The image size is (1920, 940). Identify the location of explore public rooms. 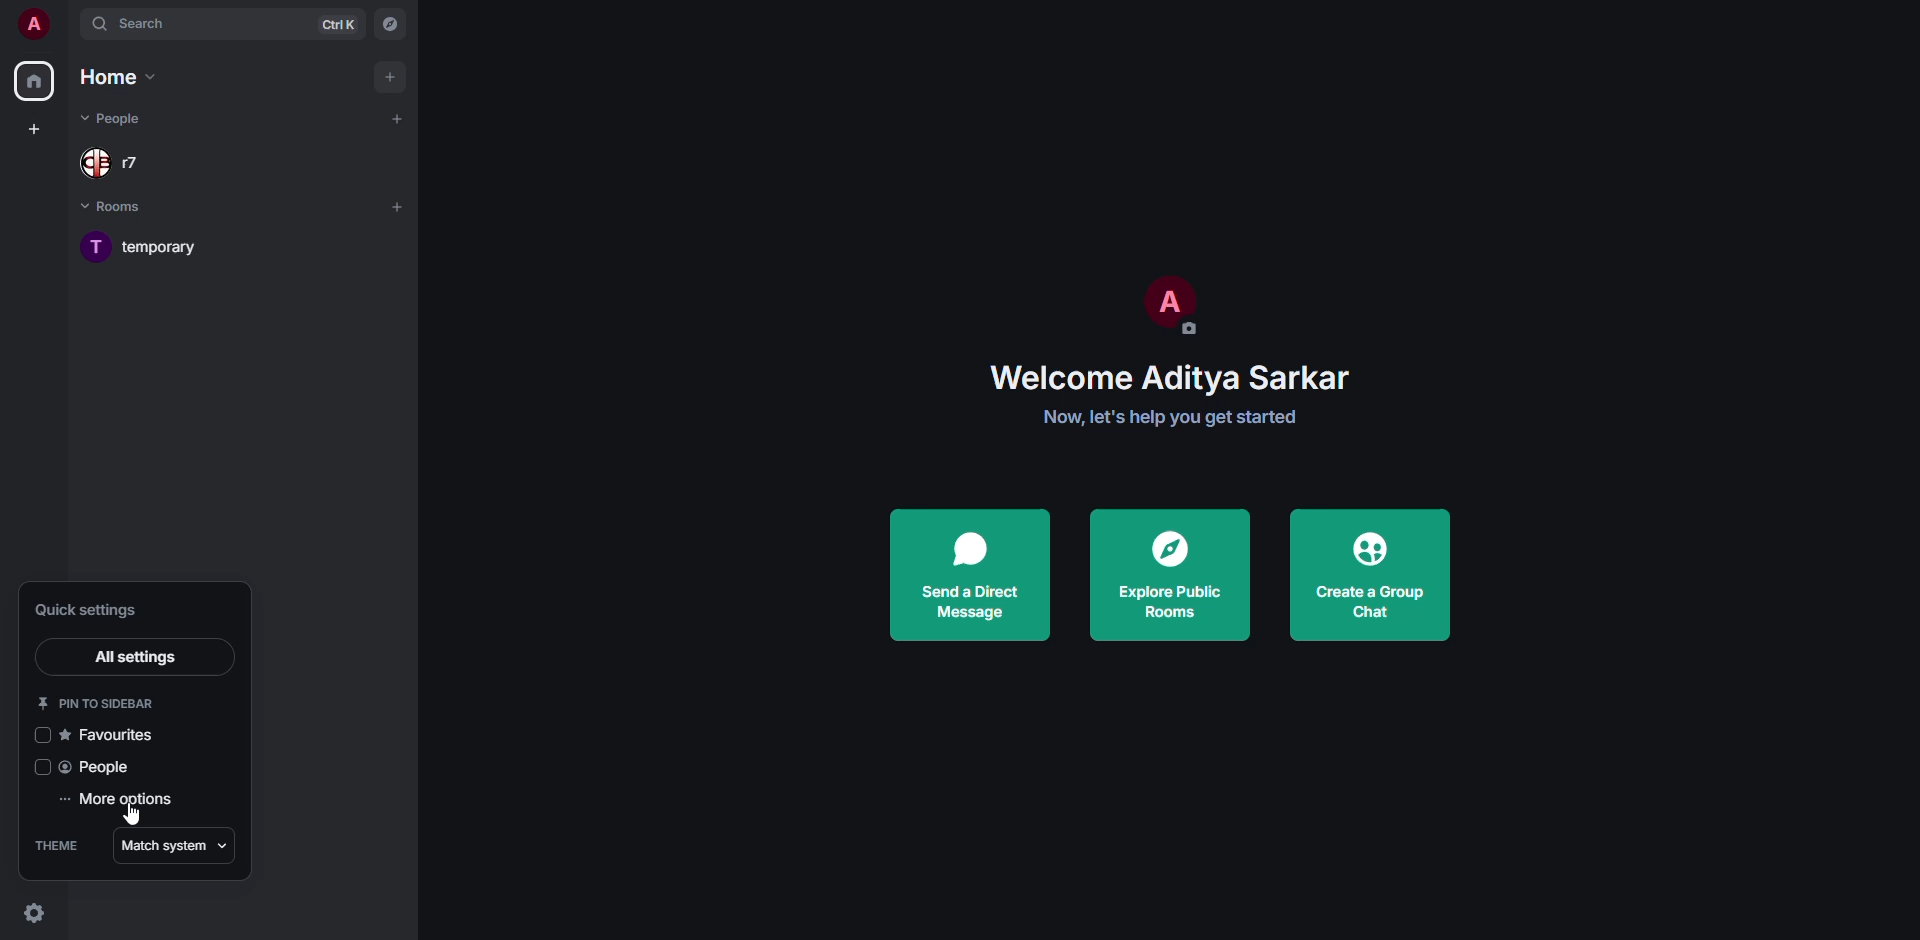
(1168, 575).